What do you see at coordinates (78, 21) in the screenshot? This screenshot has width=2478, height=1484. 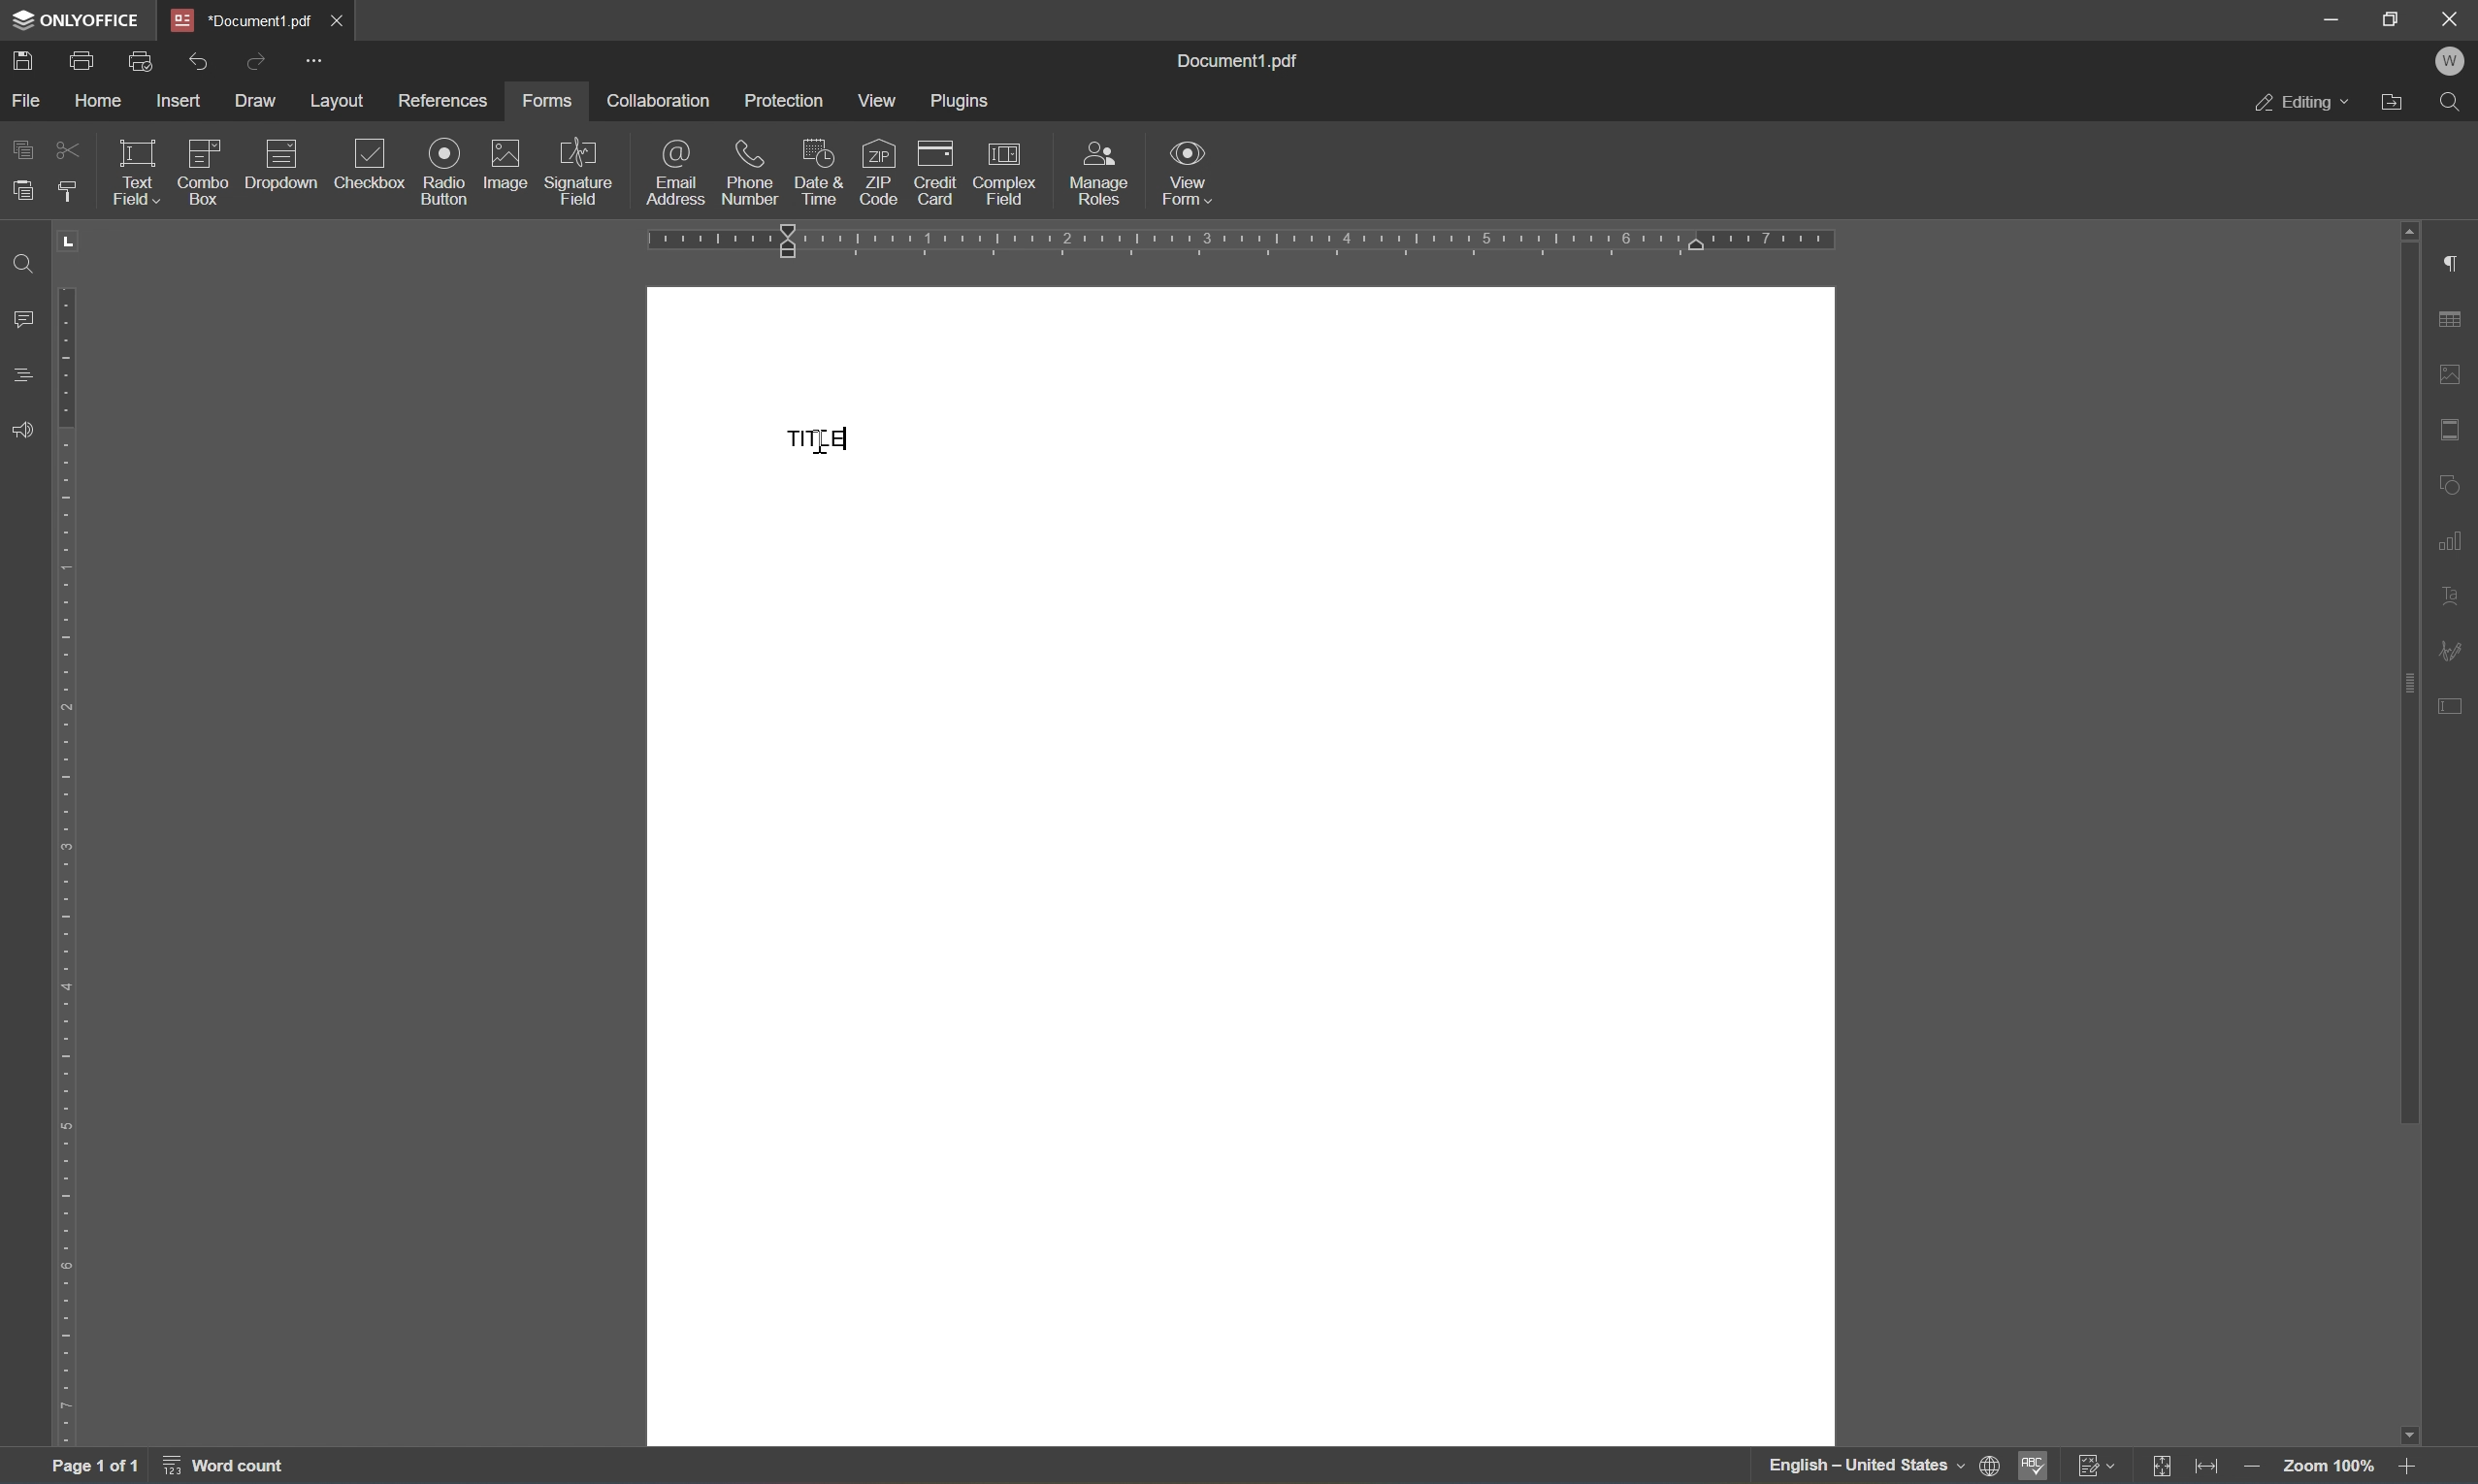 I see `onlyoffice` at bounding box center [78, 21].